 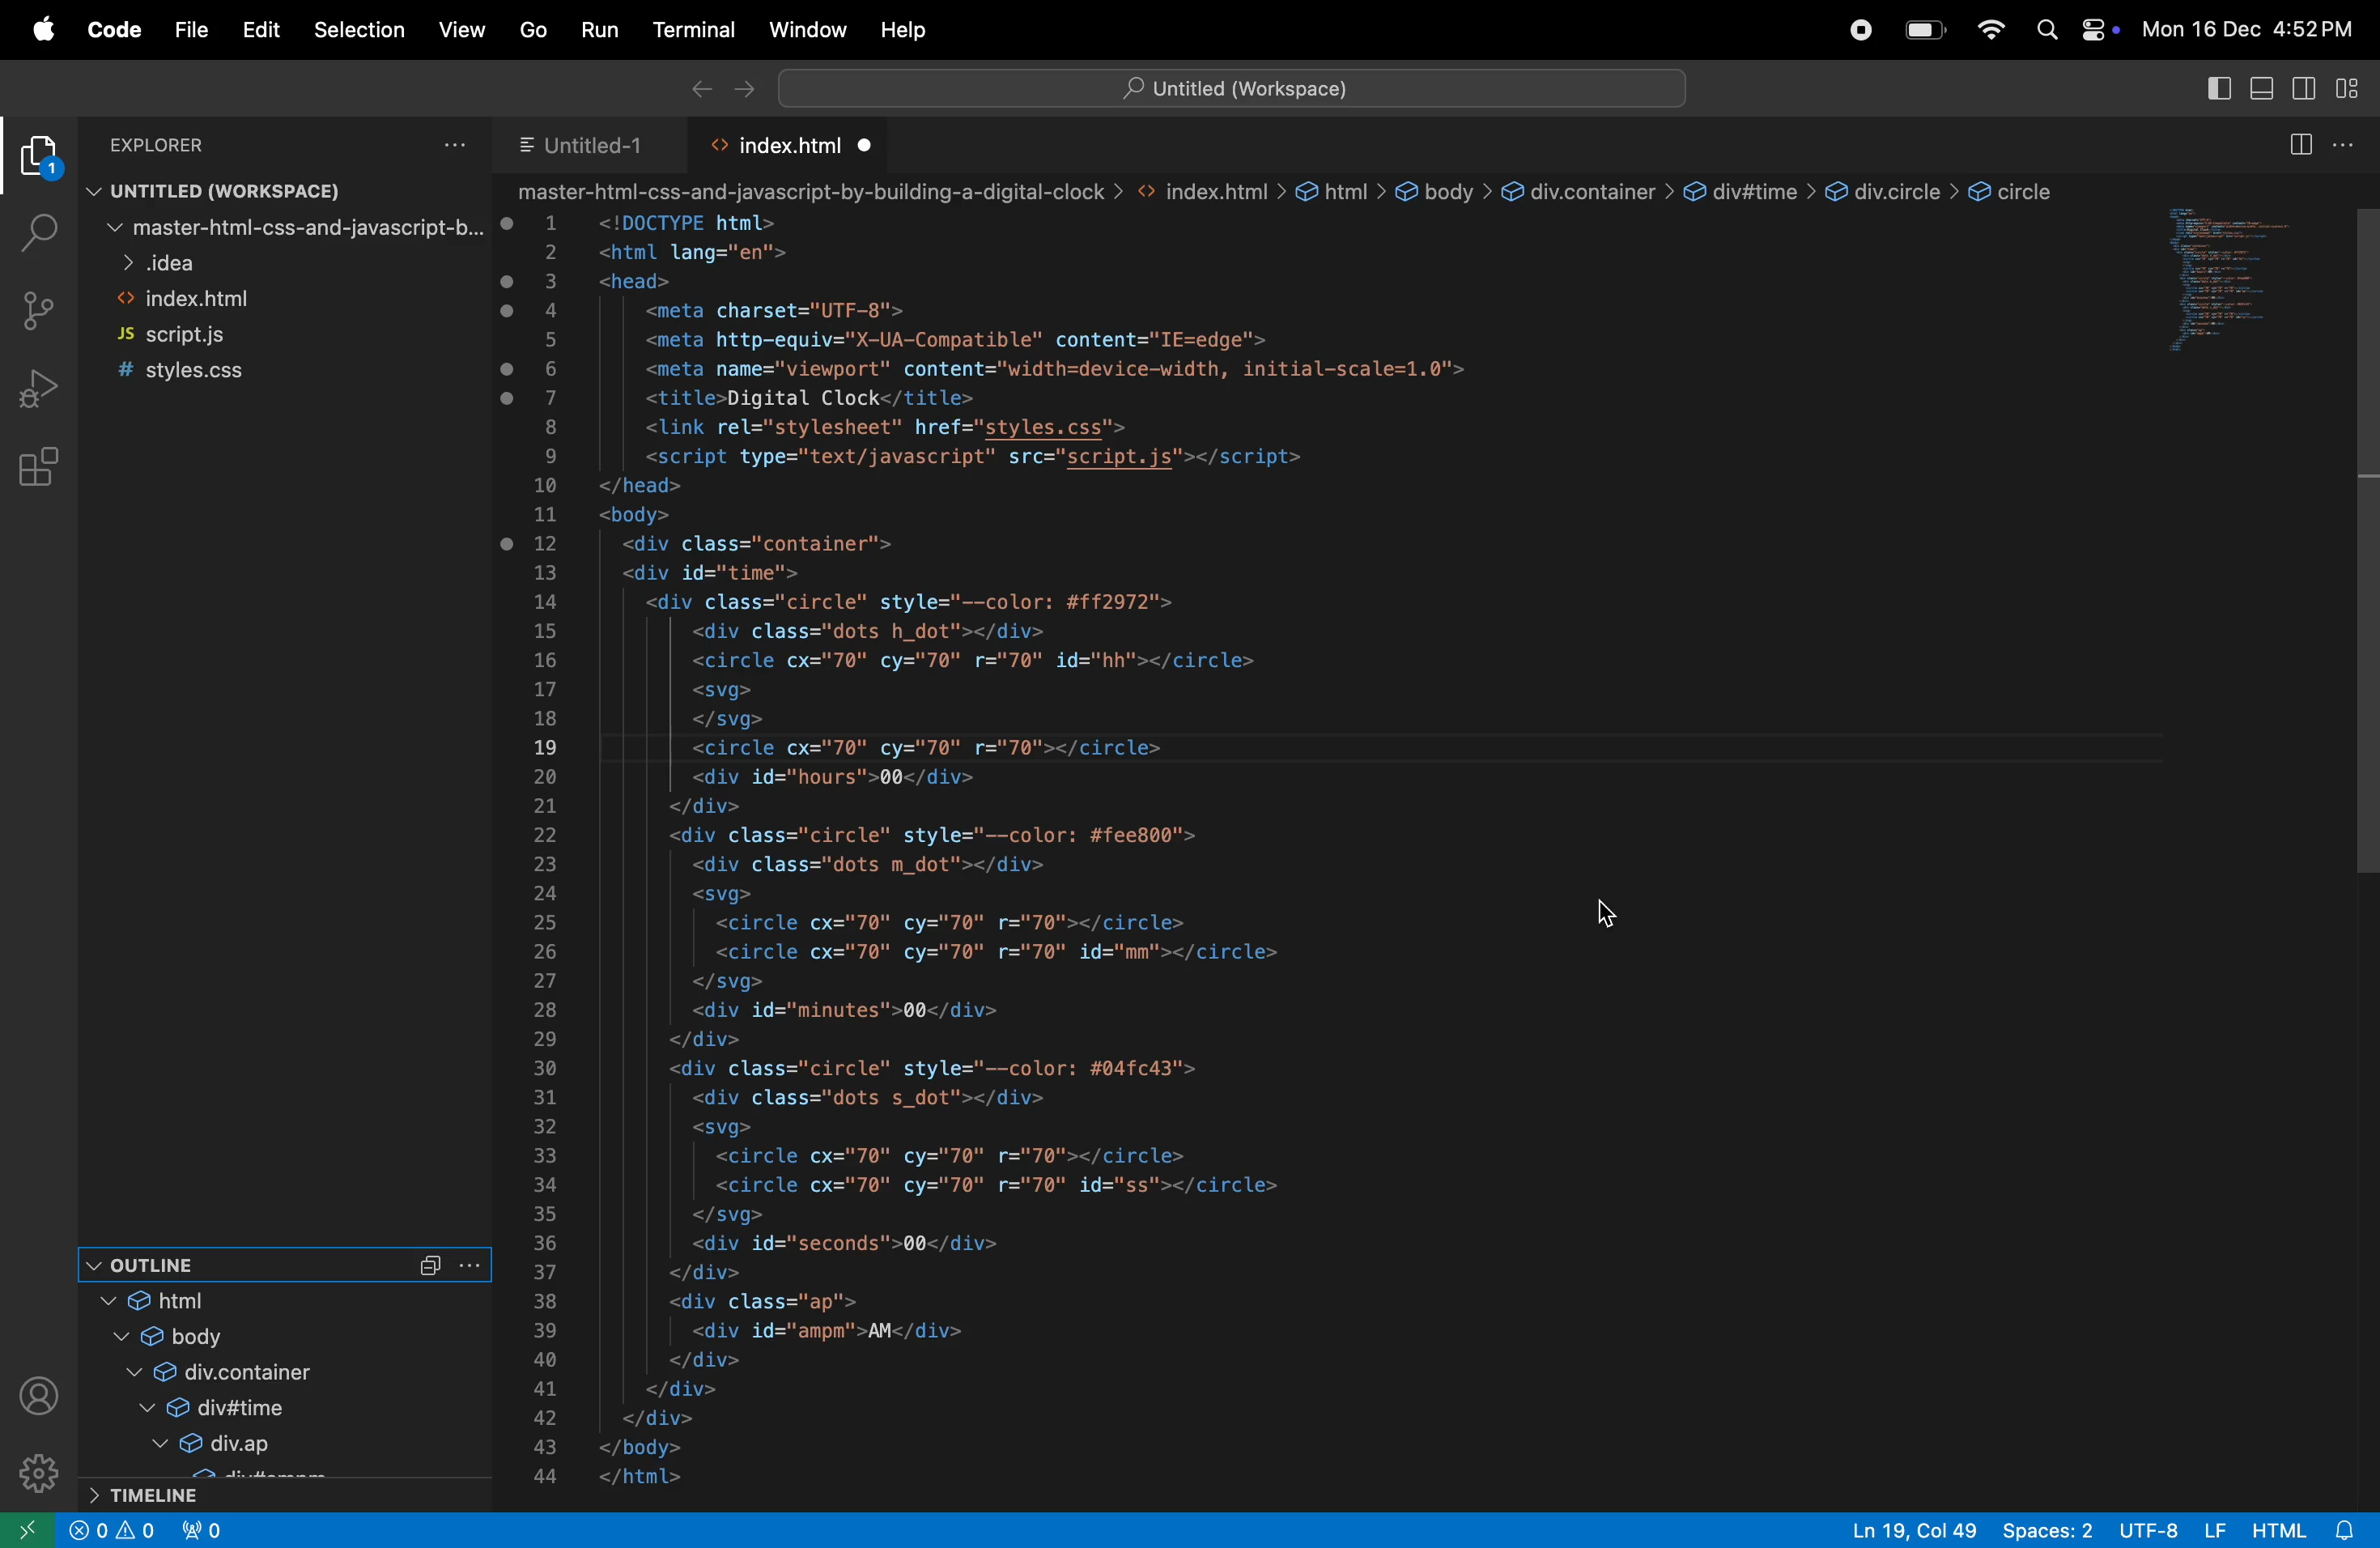 I want to click on chatgpt, so click(x=1851, y=27).